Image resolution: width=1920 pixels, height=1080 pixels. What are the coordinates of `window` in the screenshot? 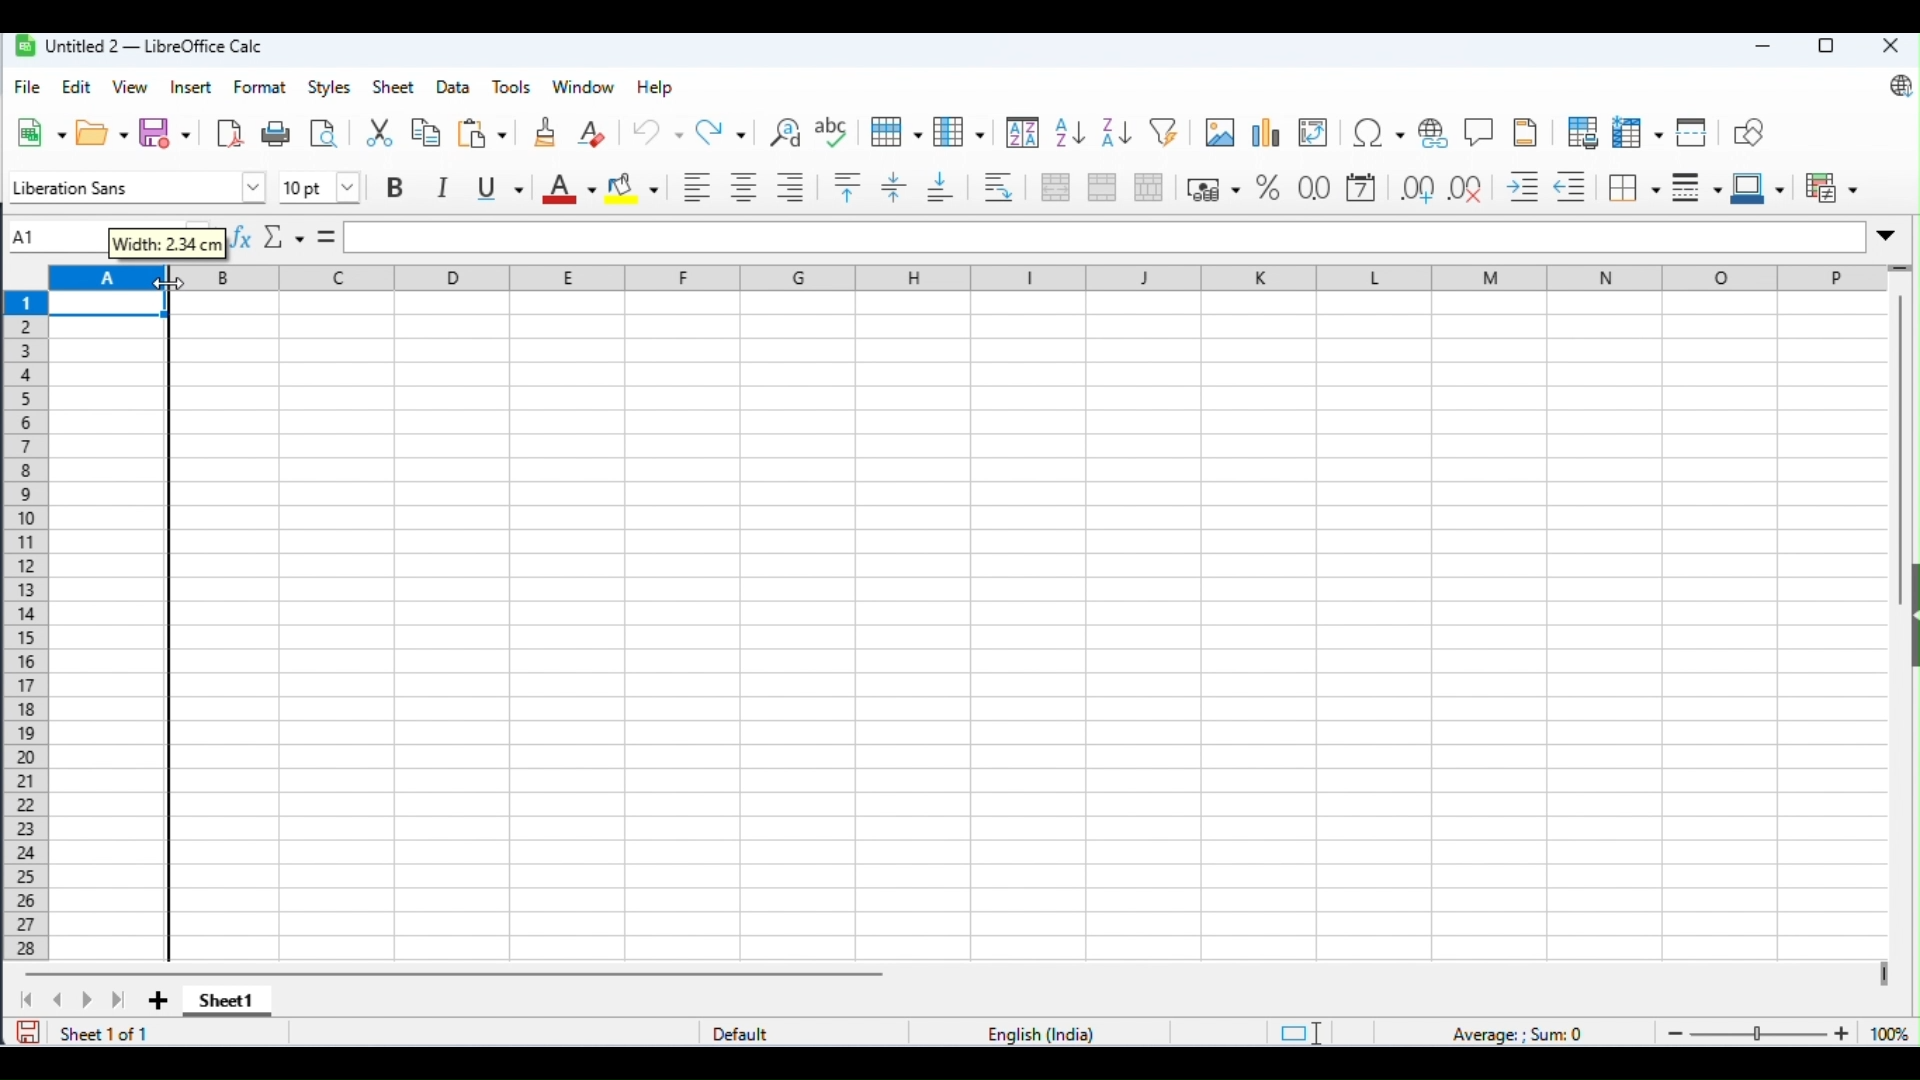 It's located at (586, 87).